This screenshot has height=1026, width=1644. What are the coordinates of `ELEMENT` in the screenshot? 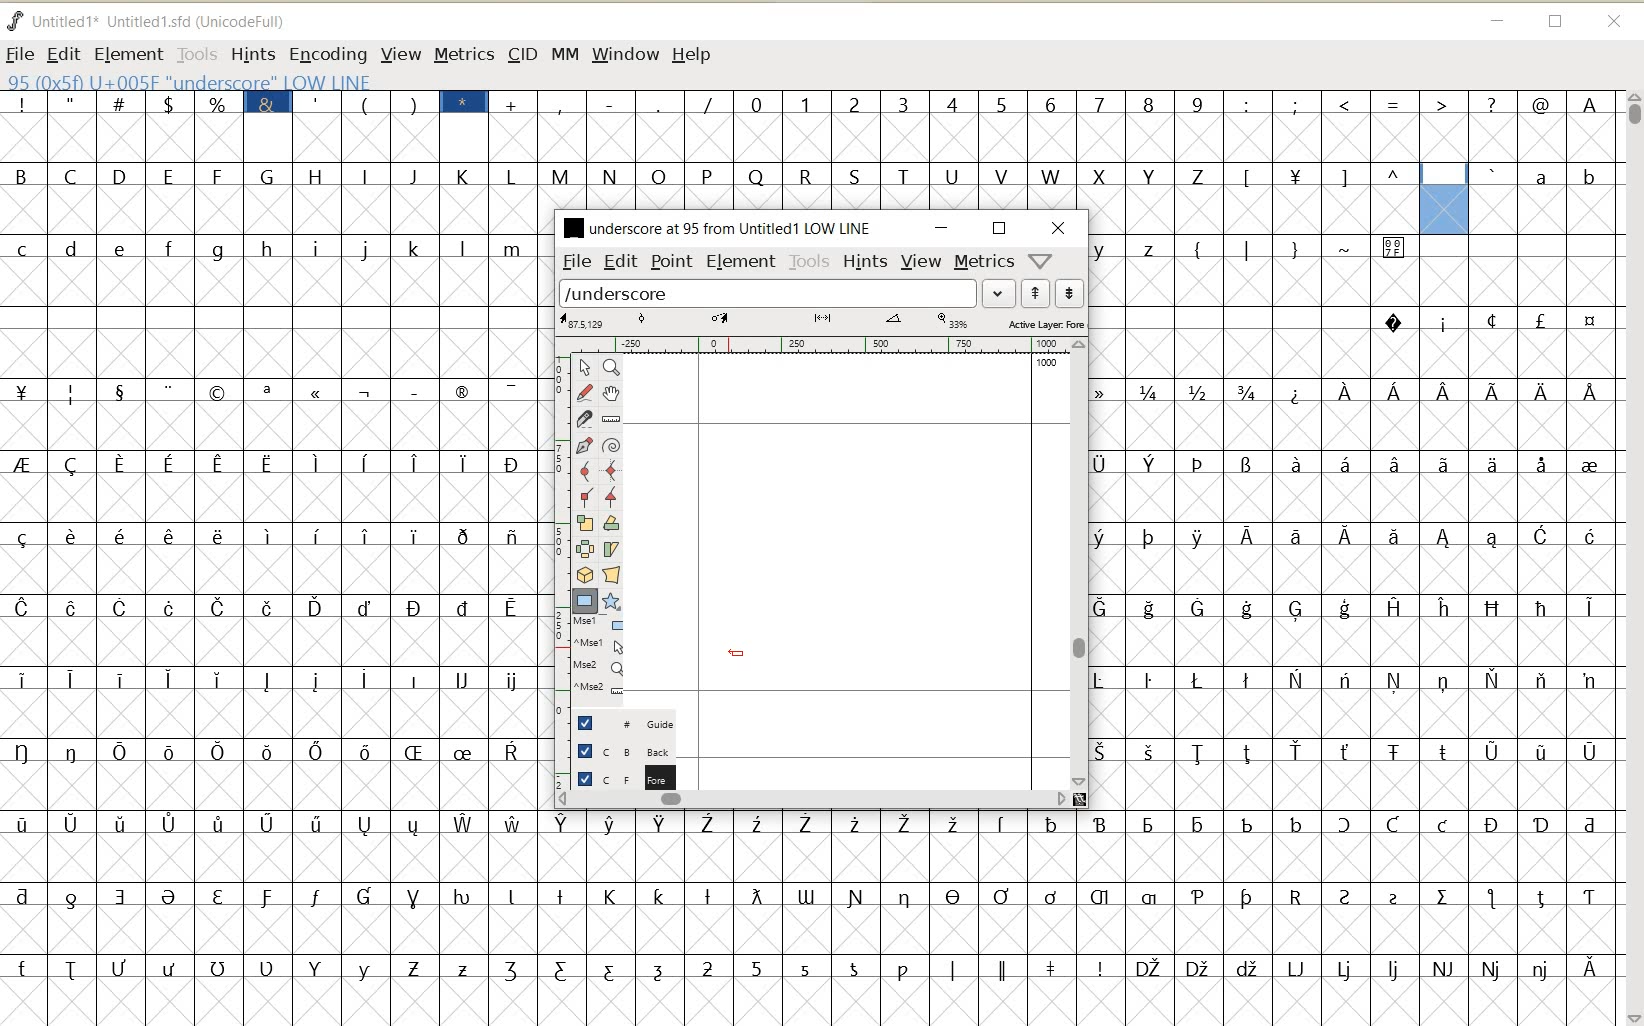 It's located at (741, 263).